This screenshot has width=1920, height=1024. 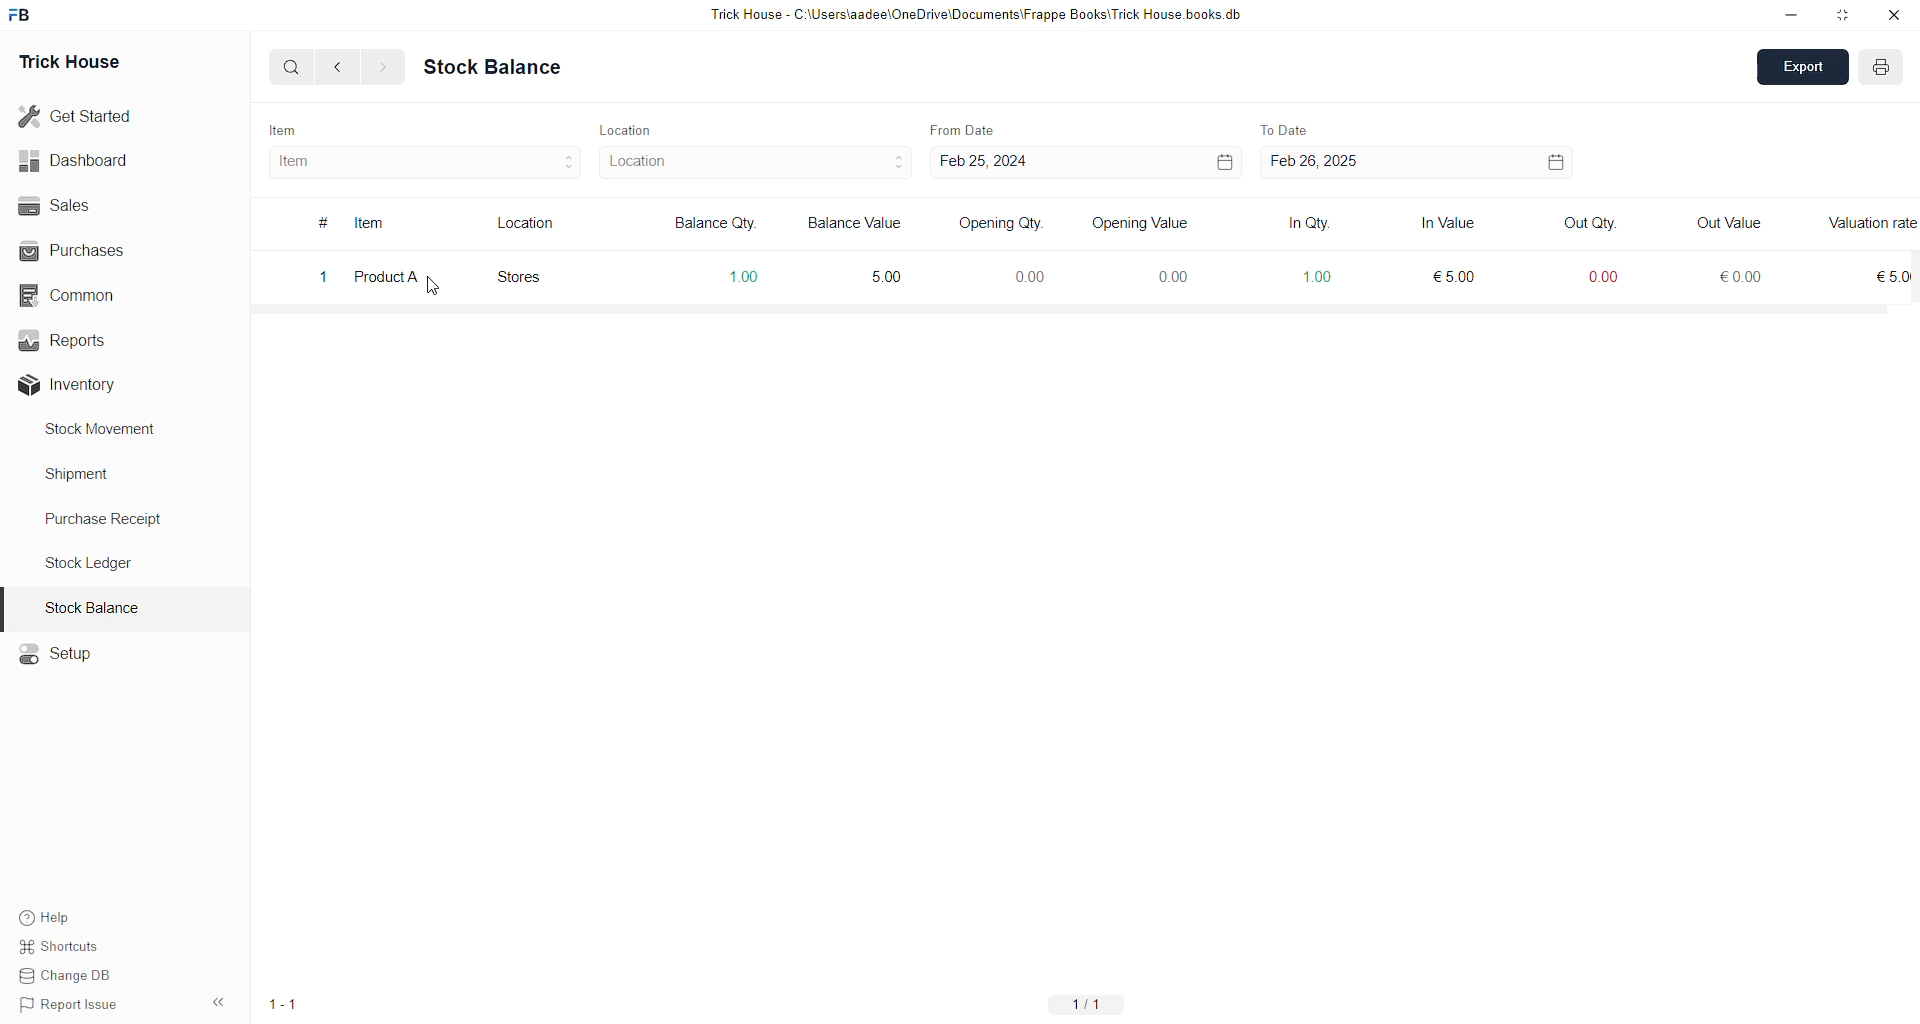 I want to click on Back, so click(x=338, y=68).